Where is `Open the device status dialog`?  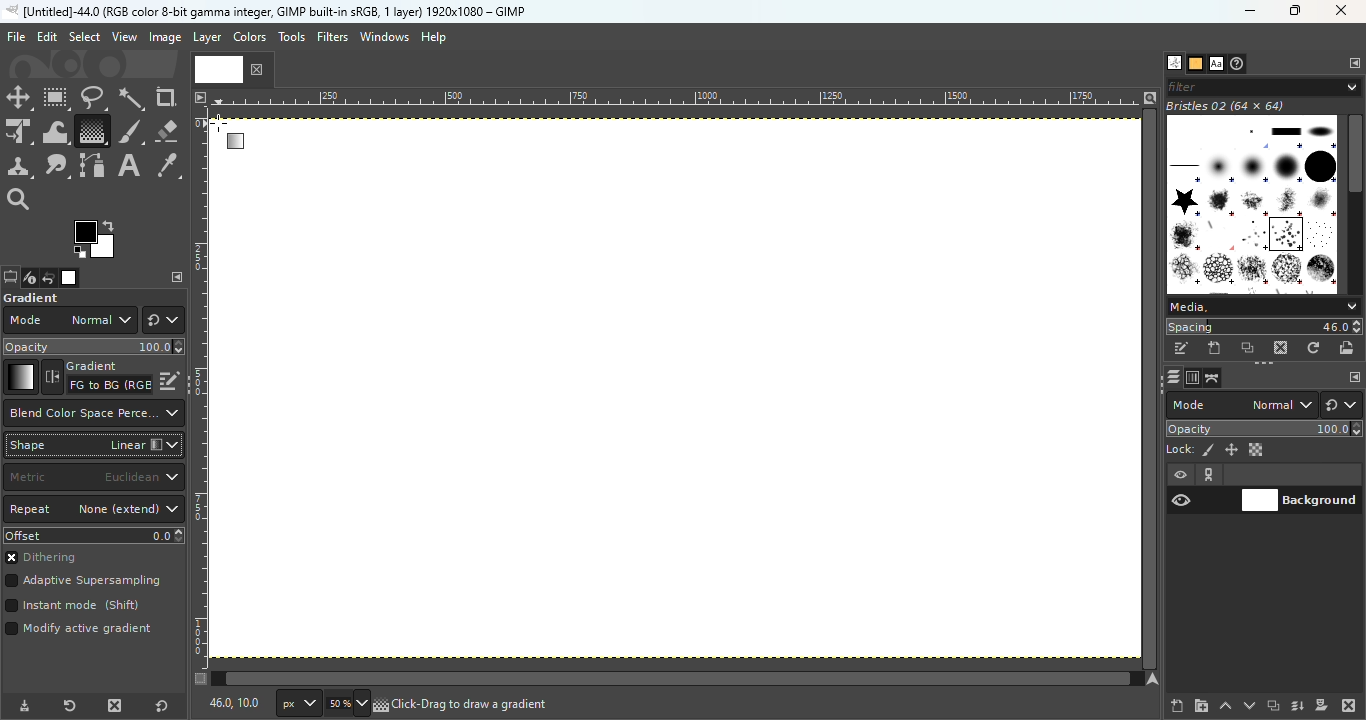
Open the device status dialog is located at coordinates (28, 279).